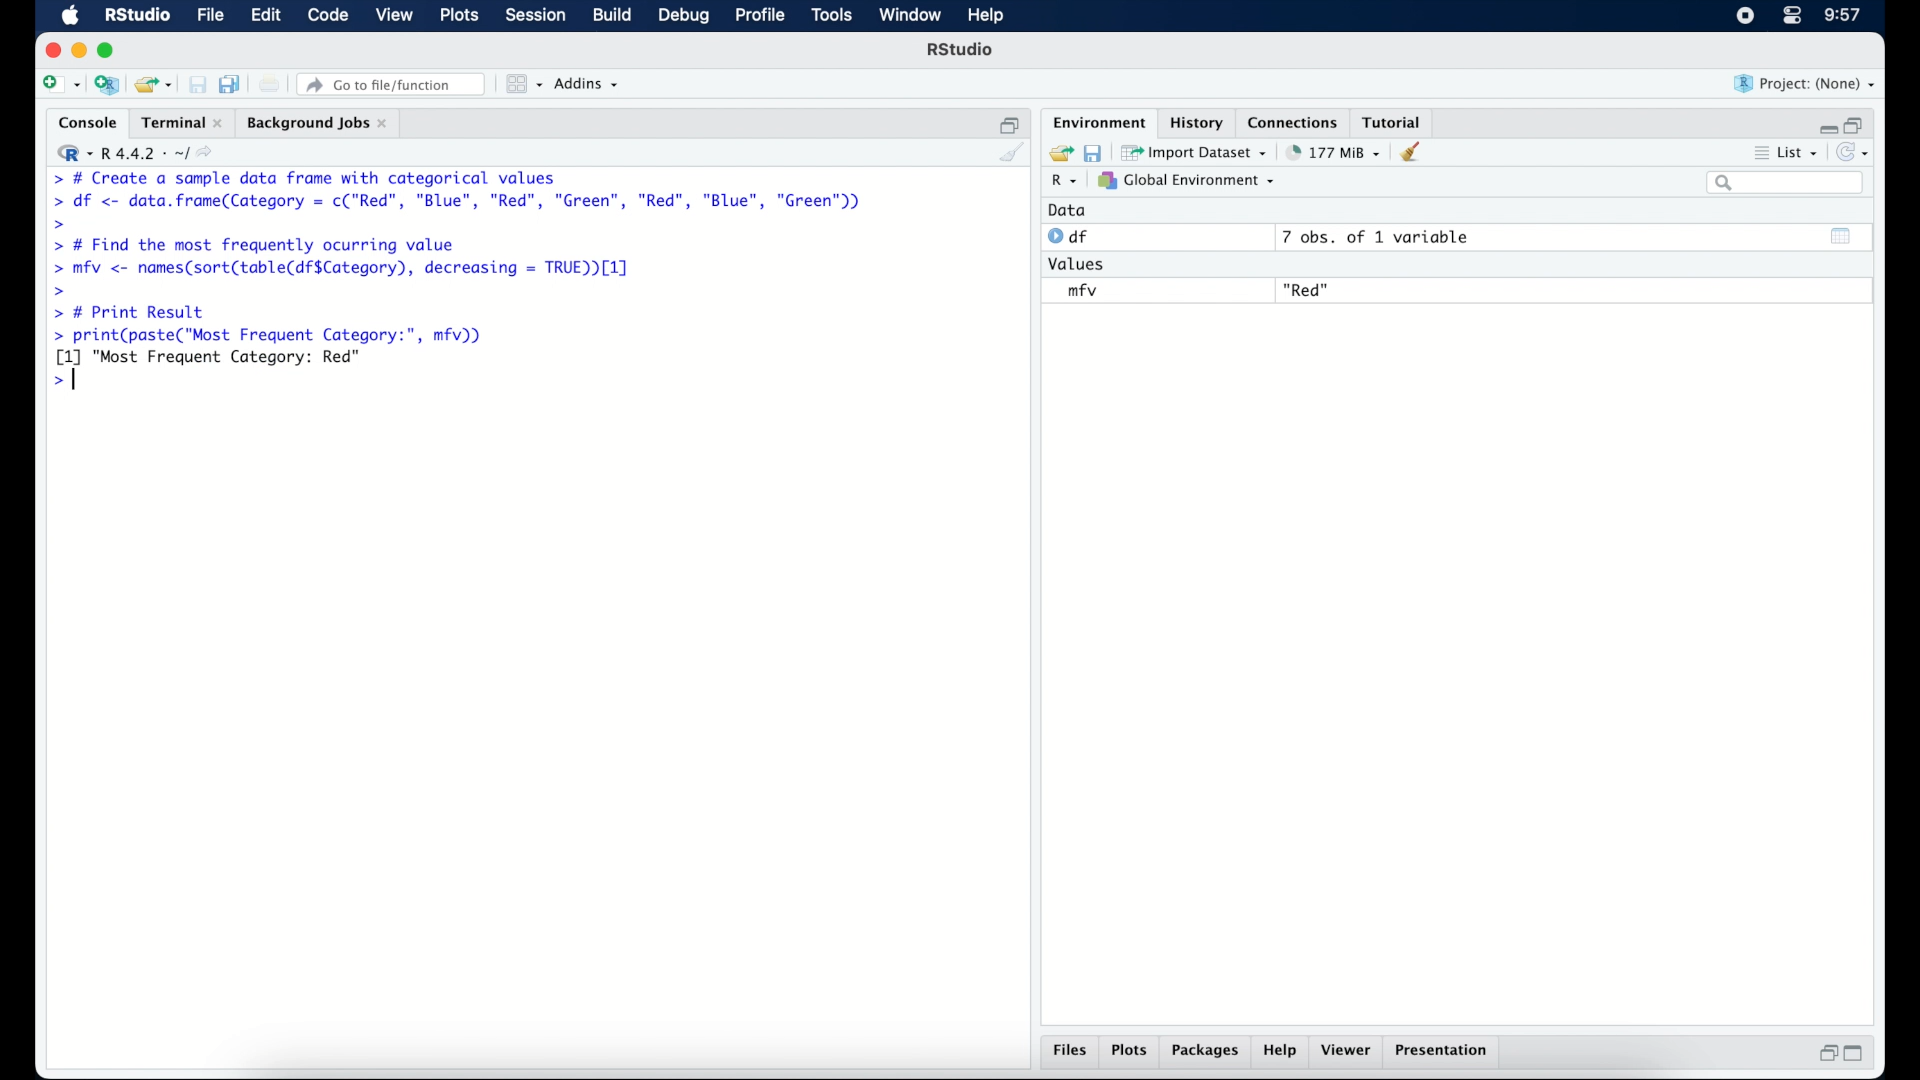 Image resolution: width=1920 pixels, height=1080 pixels. Describe the element at coordinates (50, 178) in the screenshot. I see `command prompt` at that location.